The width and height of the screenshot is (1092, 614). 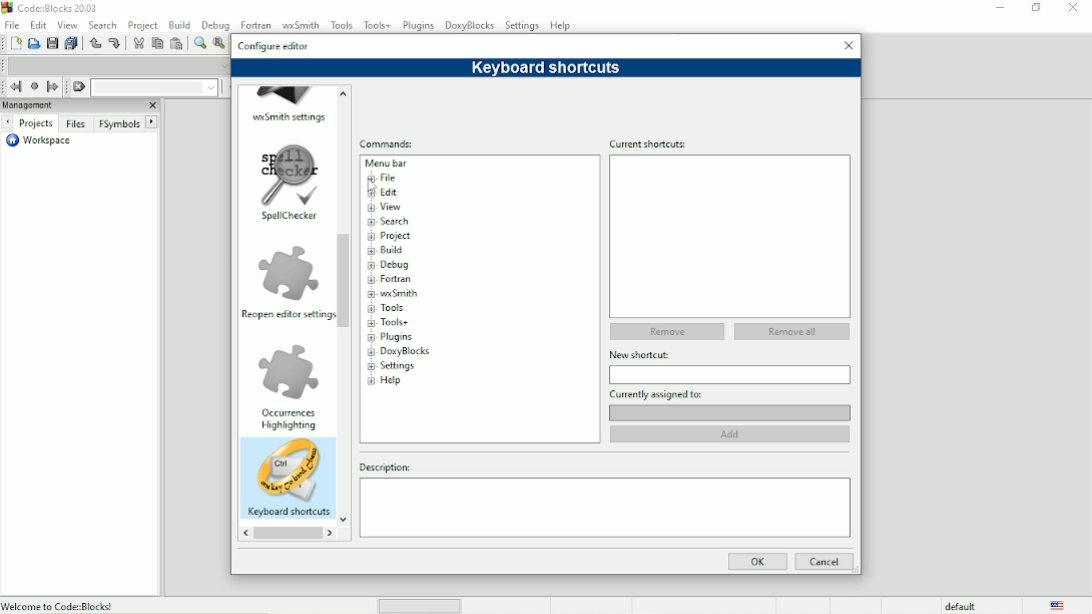 What do you see at coordinates (730, 375) in the screenshot?
I see `` at bounding box center [730, 375].